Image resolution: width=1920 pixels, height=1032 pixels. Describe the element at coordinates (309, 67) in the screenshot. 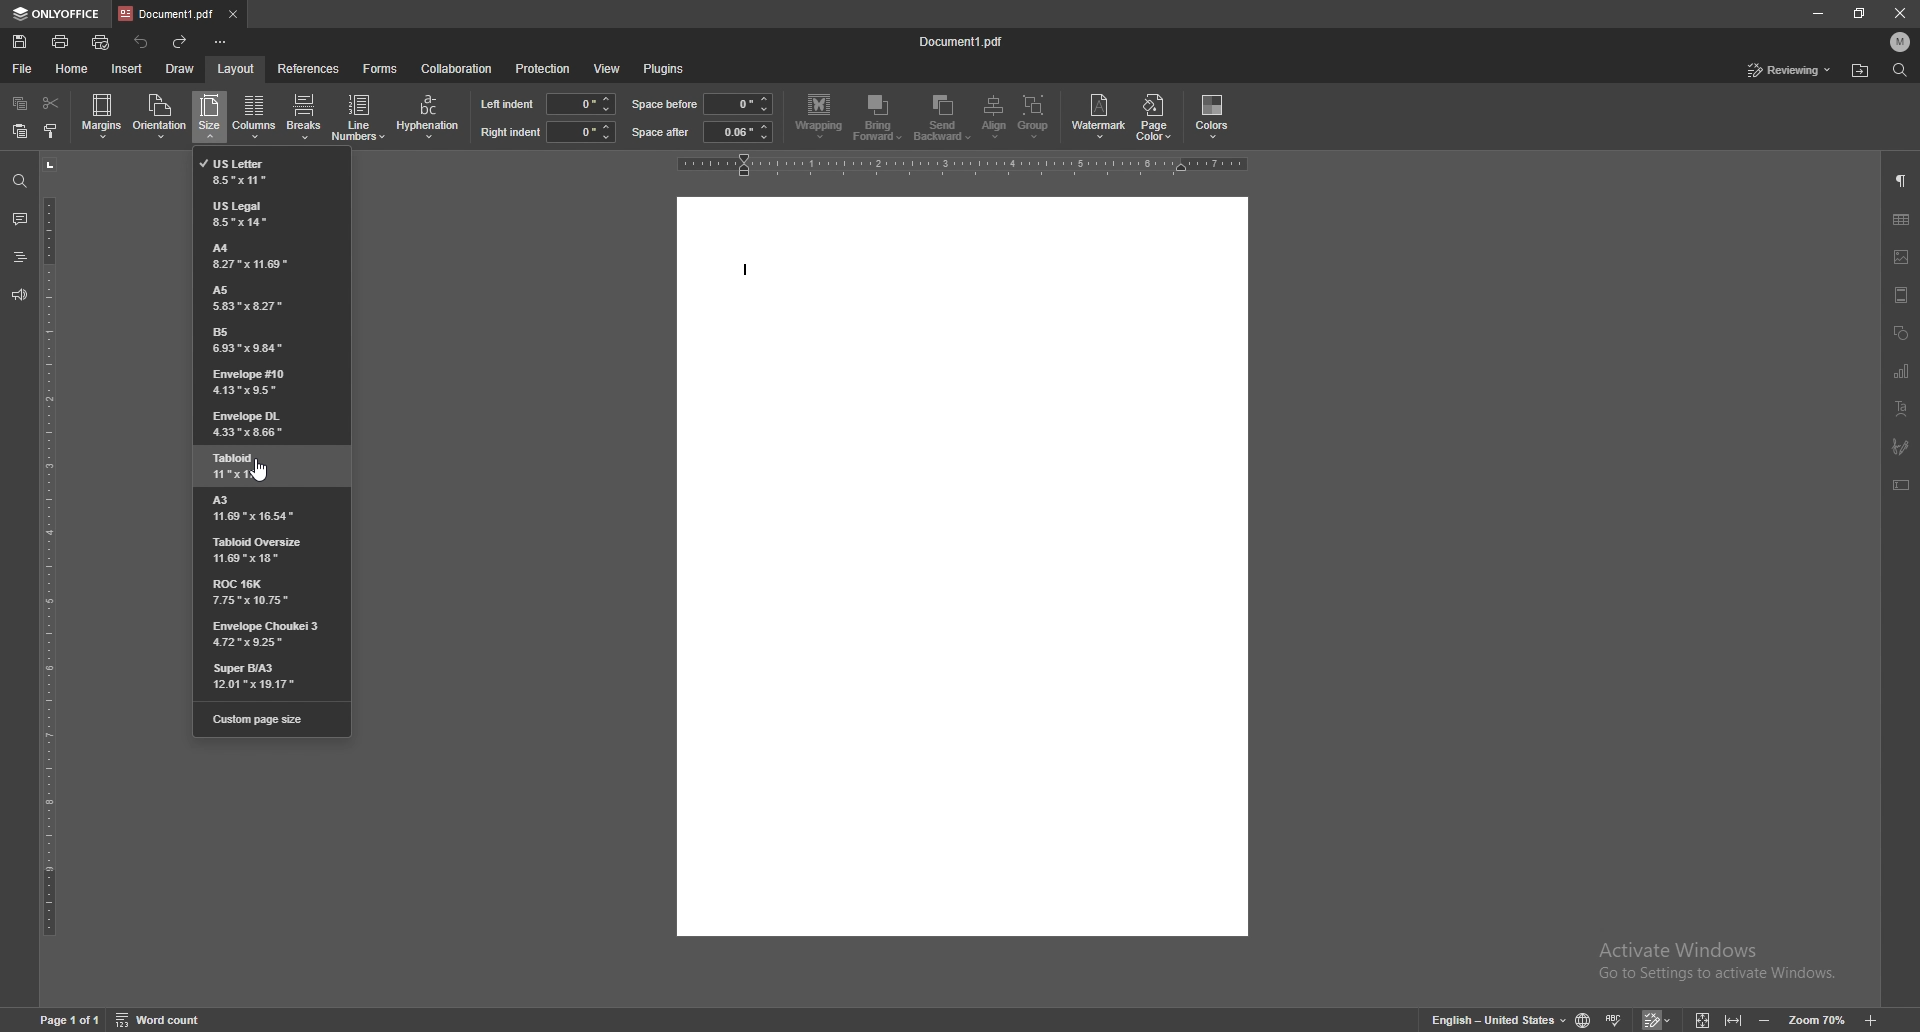

I see `references` at that location.